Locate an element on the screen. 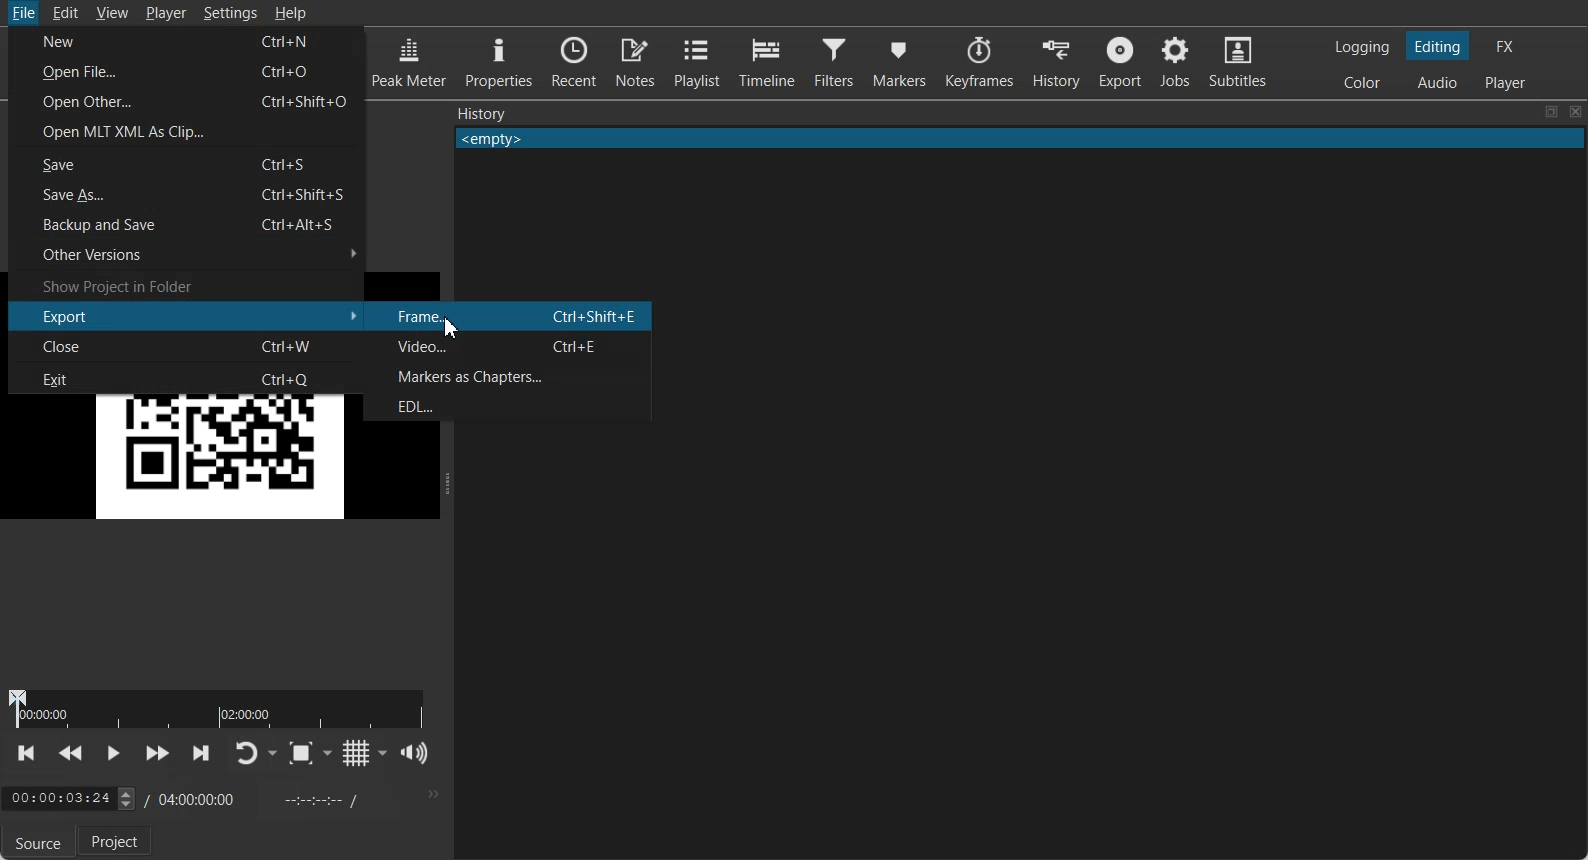 The height and width of the screenshot is (860, 1588). toggle buttons is located at coordinates (124, 800).